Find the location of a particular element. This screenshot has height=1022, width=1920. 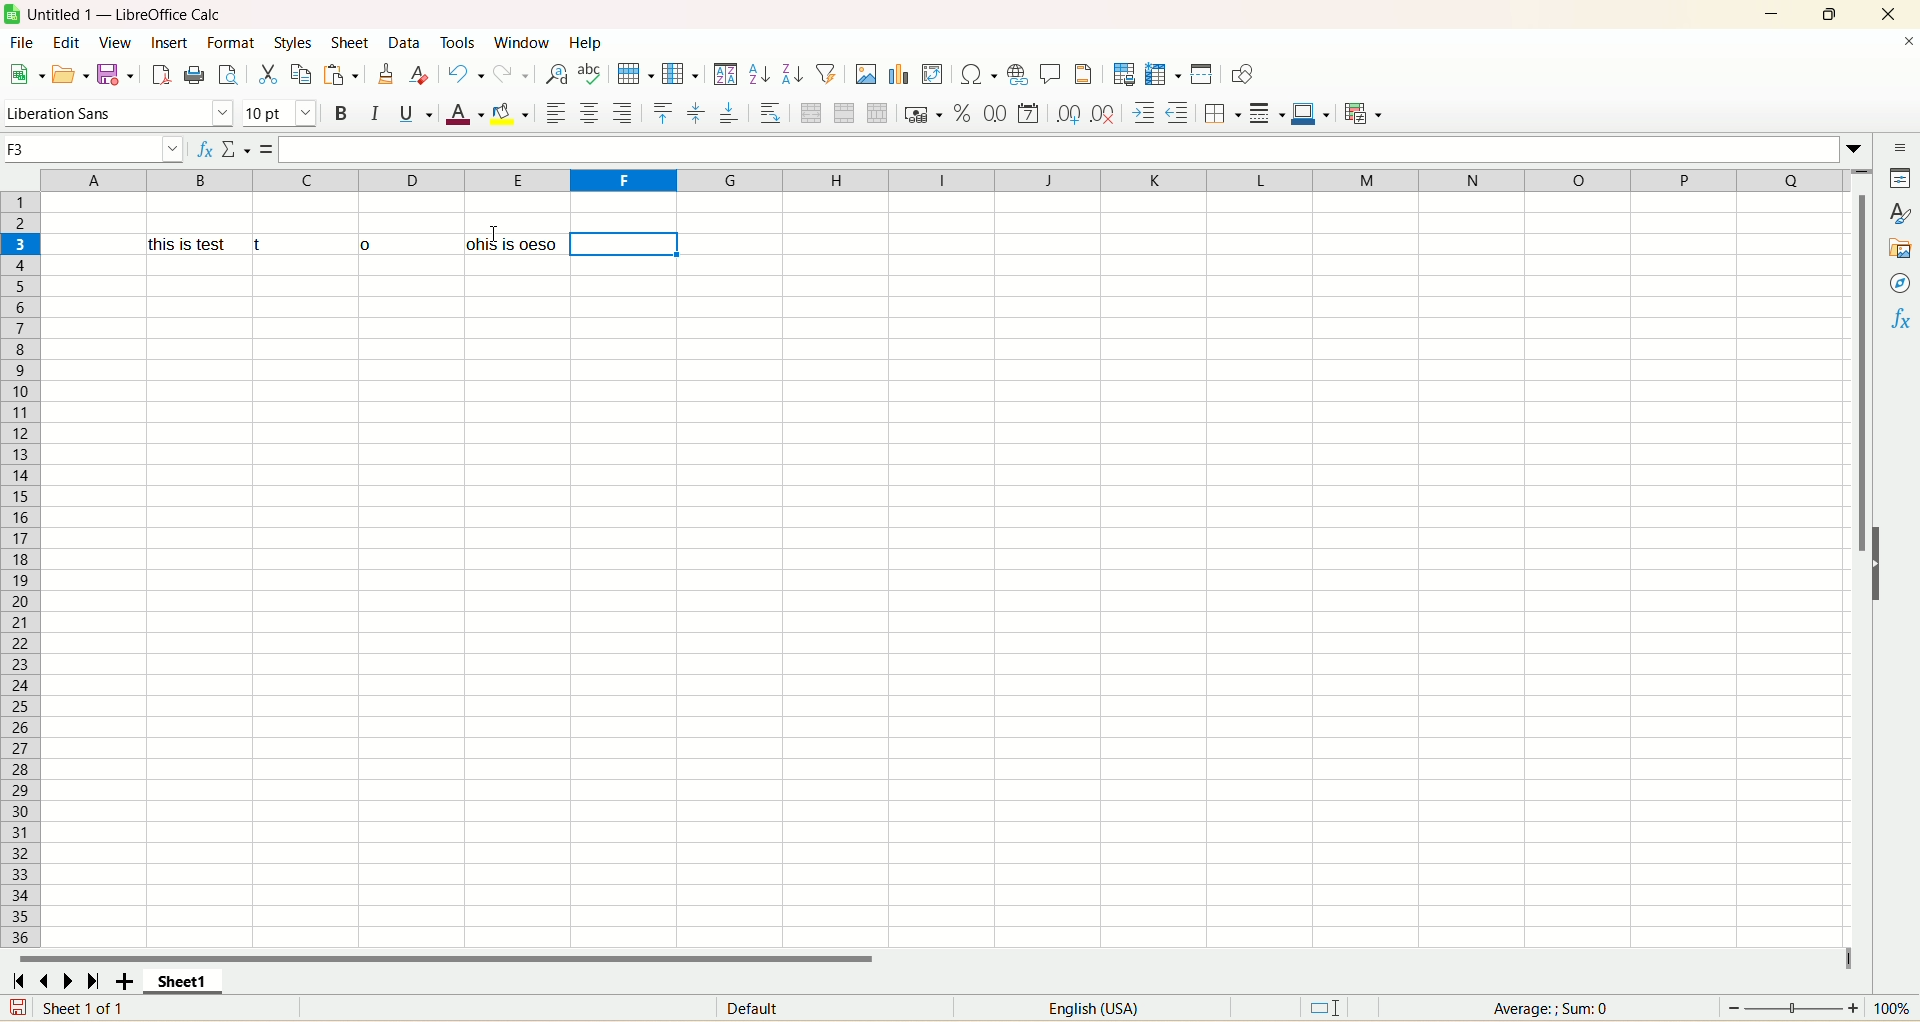

expand formulabar is located at coordinates (1856, 152).